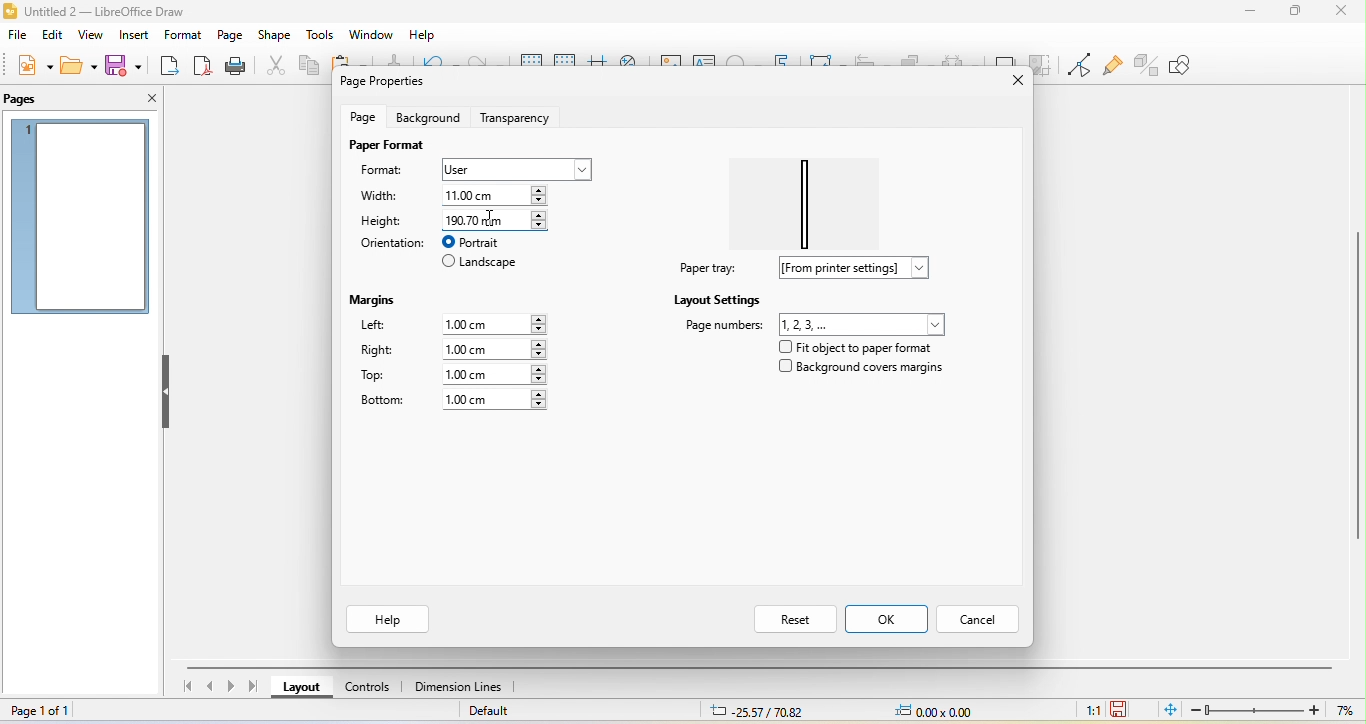 The image size is (1366, 724). What do you see at coordinates (1147, 63) in the screenshot?
I see `toggle extrusion` at bounding box center [1147, 63].